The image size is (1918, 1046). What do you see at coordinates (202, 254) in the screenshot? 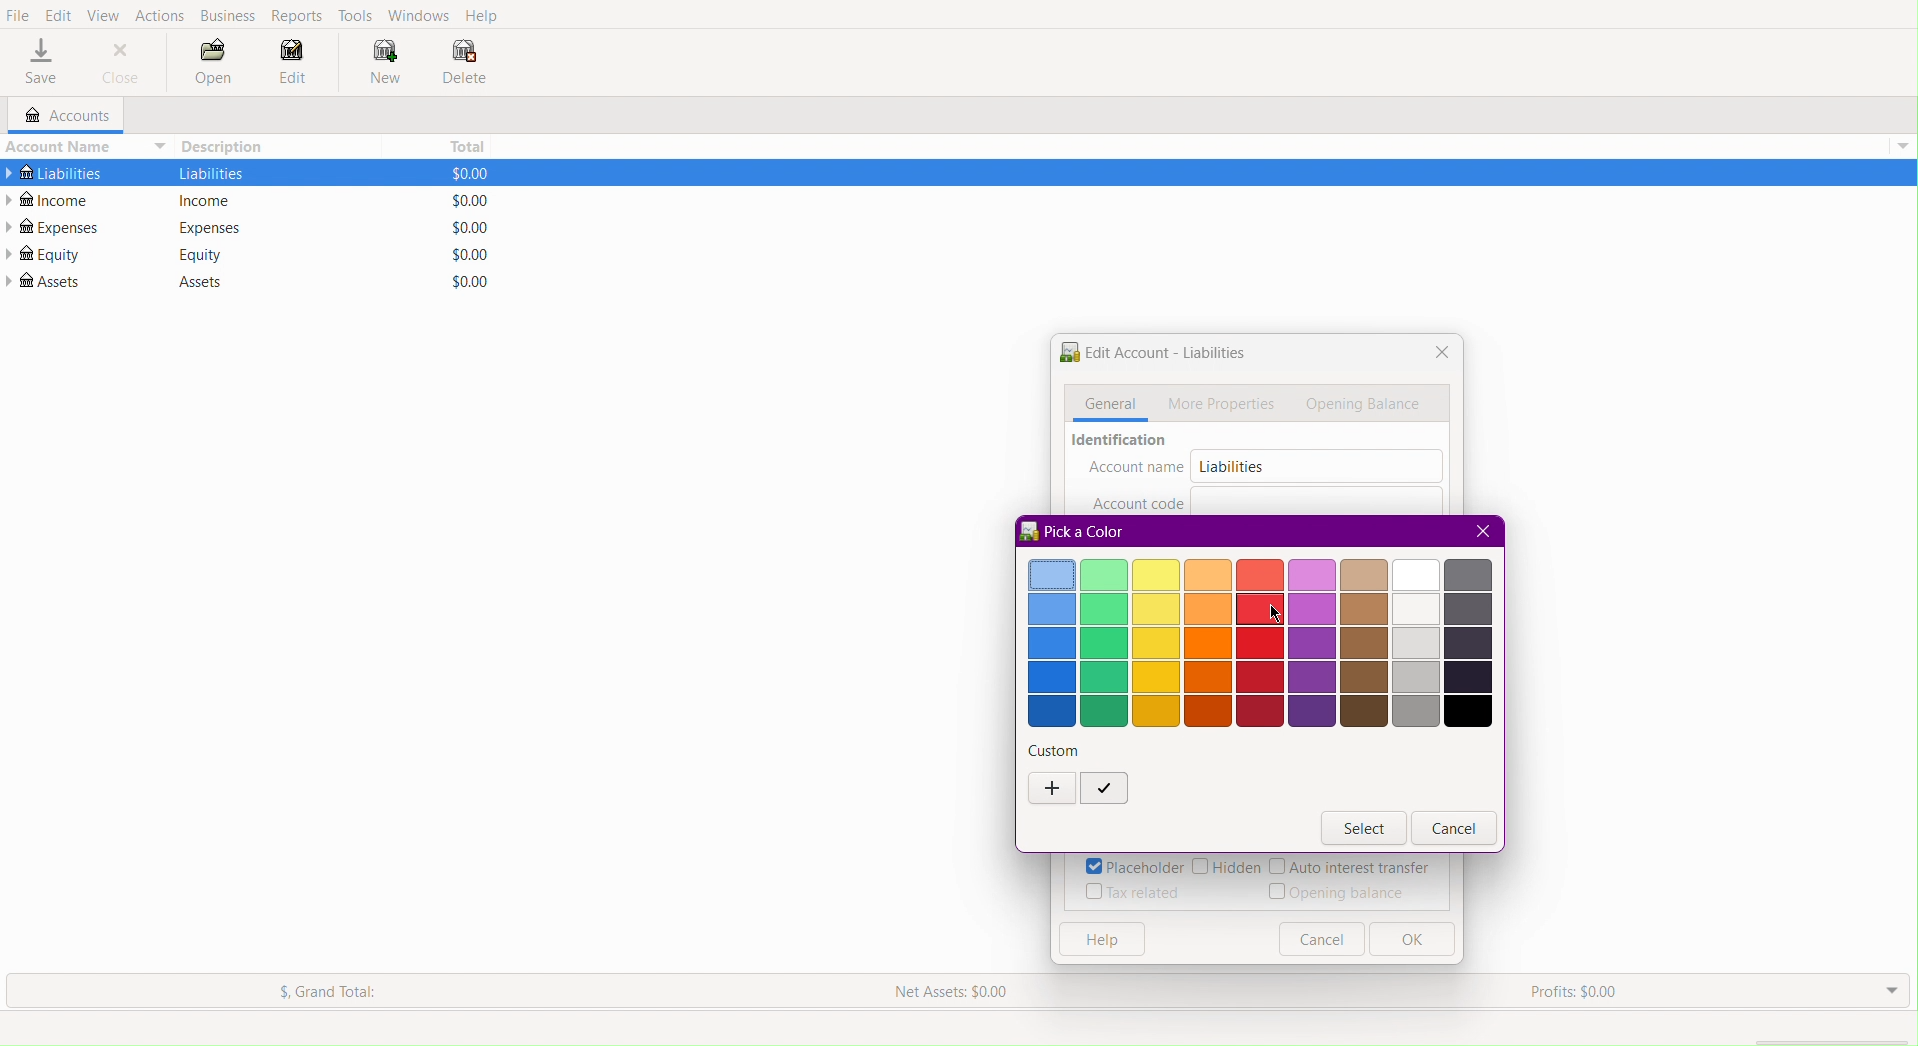
I see `Equity` at bounding box center [202, 254].